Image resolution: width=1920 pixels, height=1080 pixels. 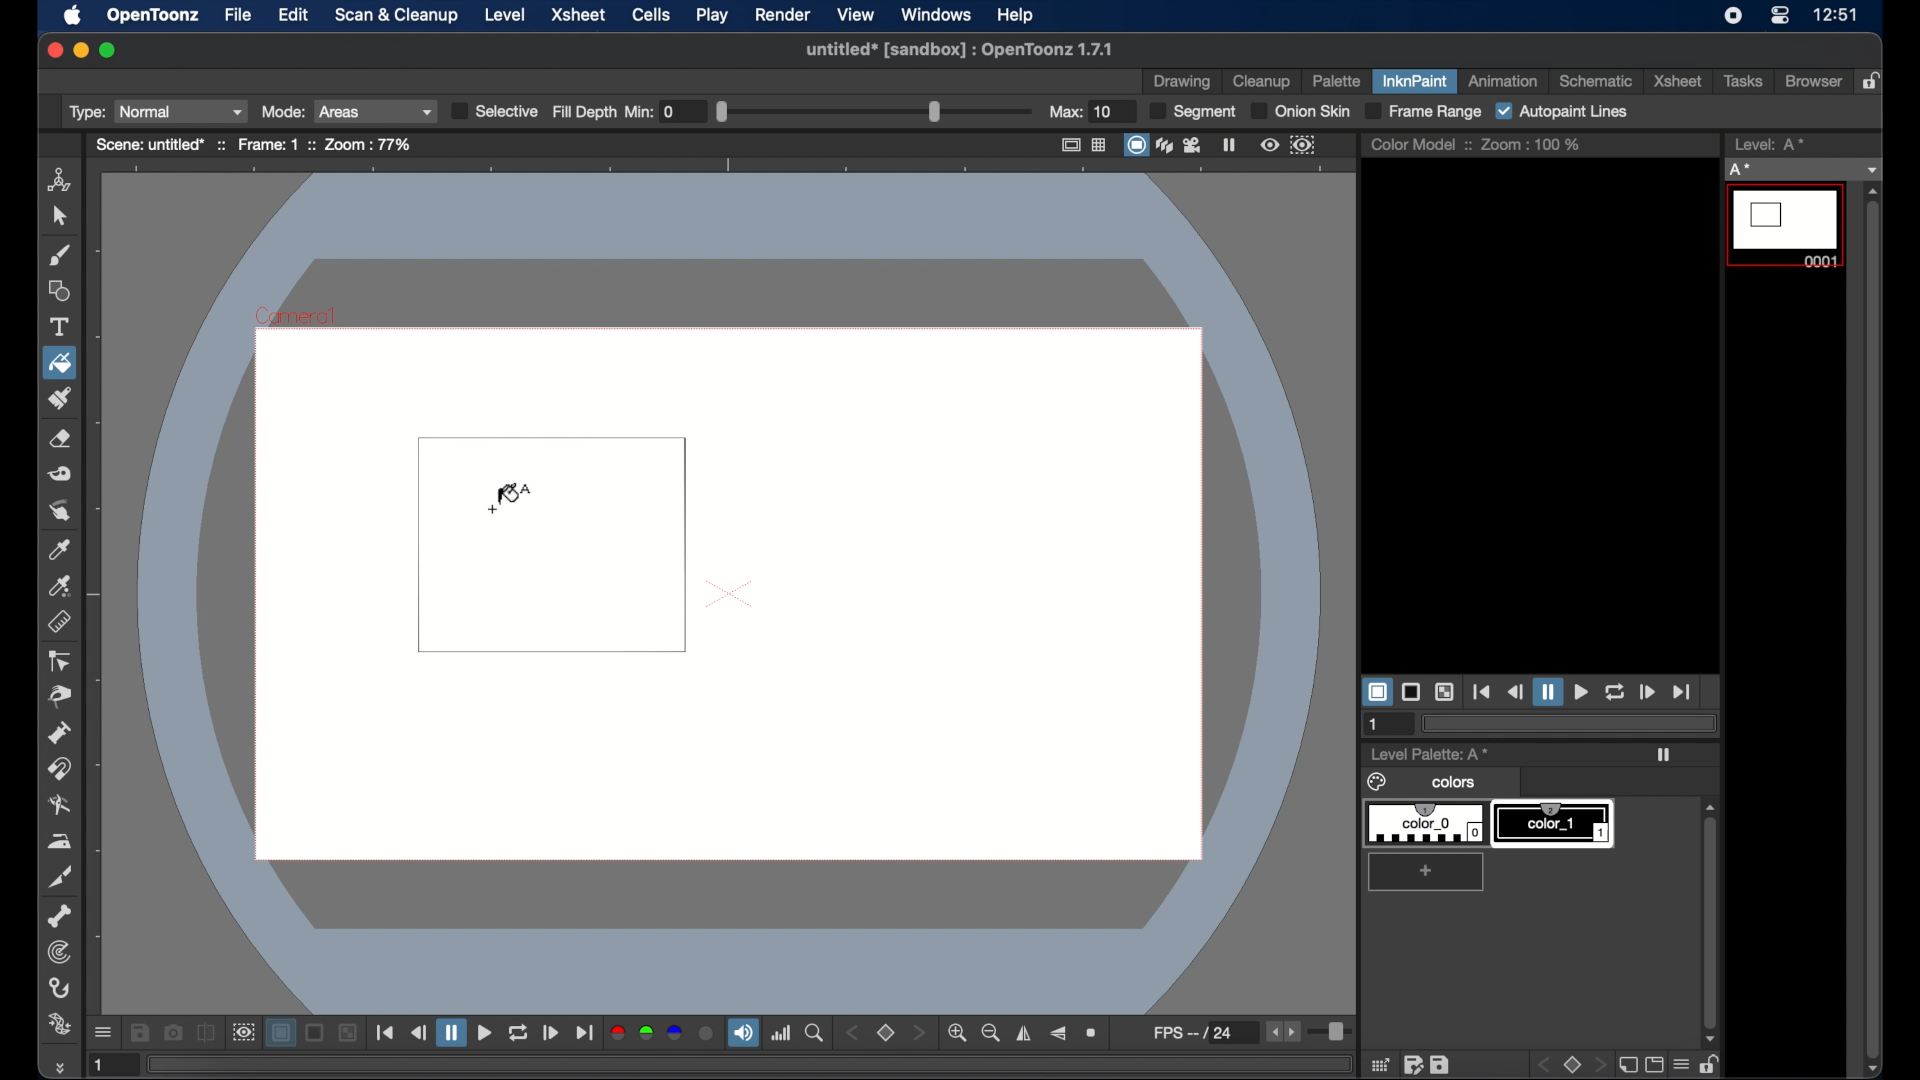 What do you see at coordinates (510, 499) in the screenshot?
I see `fill tool` at bounding box center [510, 499].